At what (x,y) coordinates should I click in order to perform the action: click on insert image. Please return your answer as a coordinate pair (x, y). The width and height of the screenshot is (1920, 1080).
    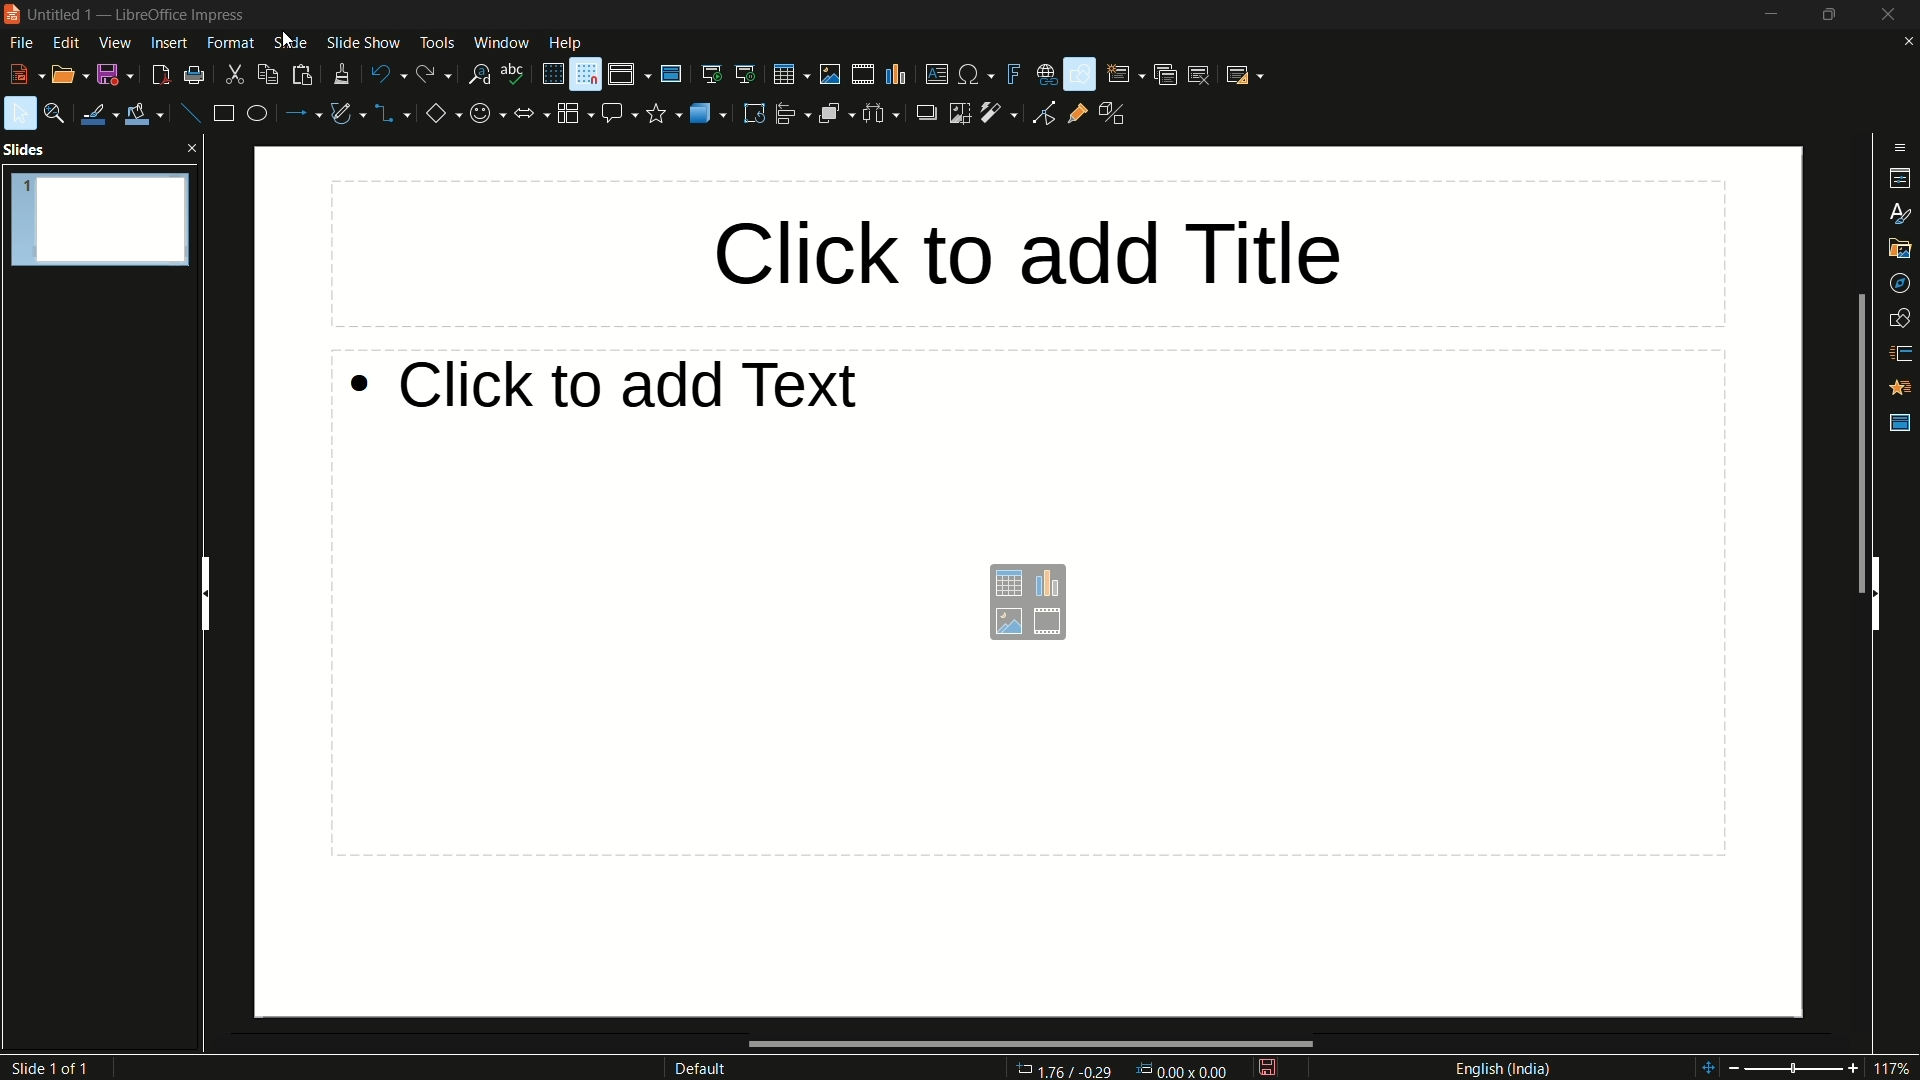
    Looking at the image, I should click on (1009, 623).